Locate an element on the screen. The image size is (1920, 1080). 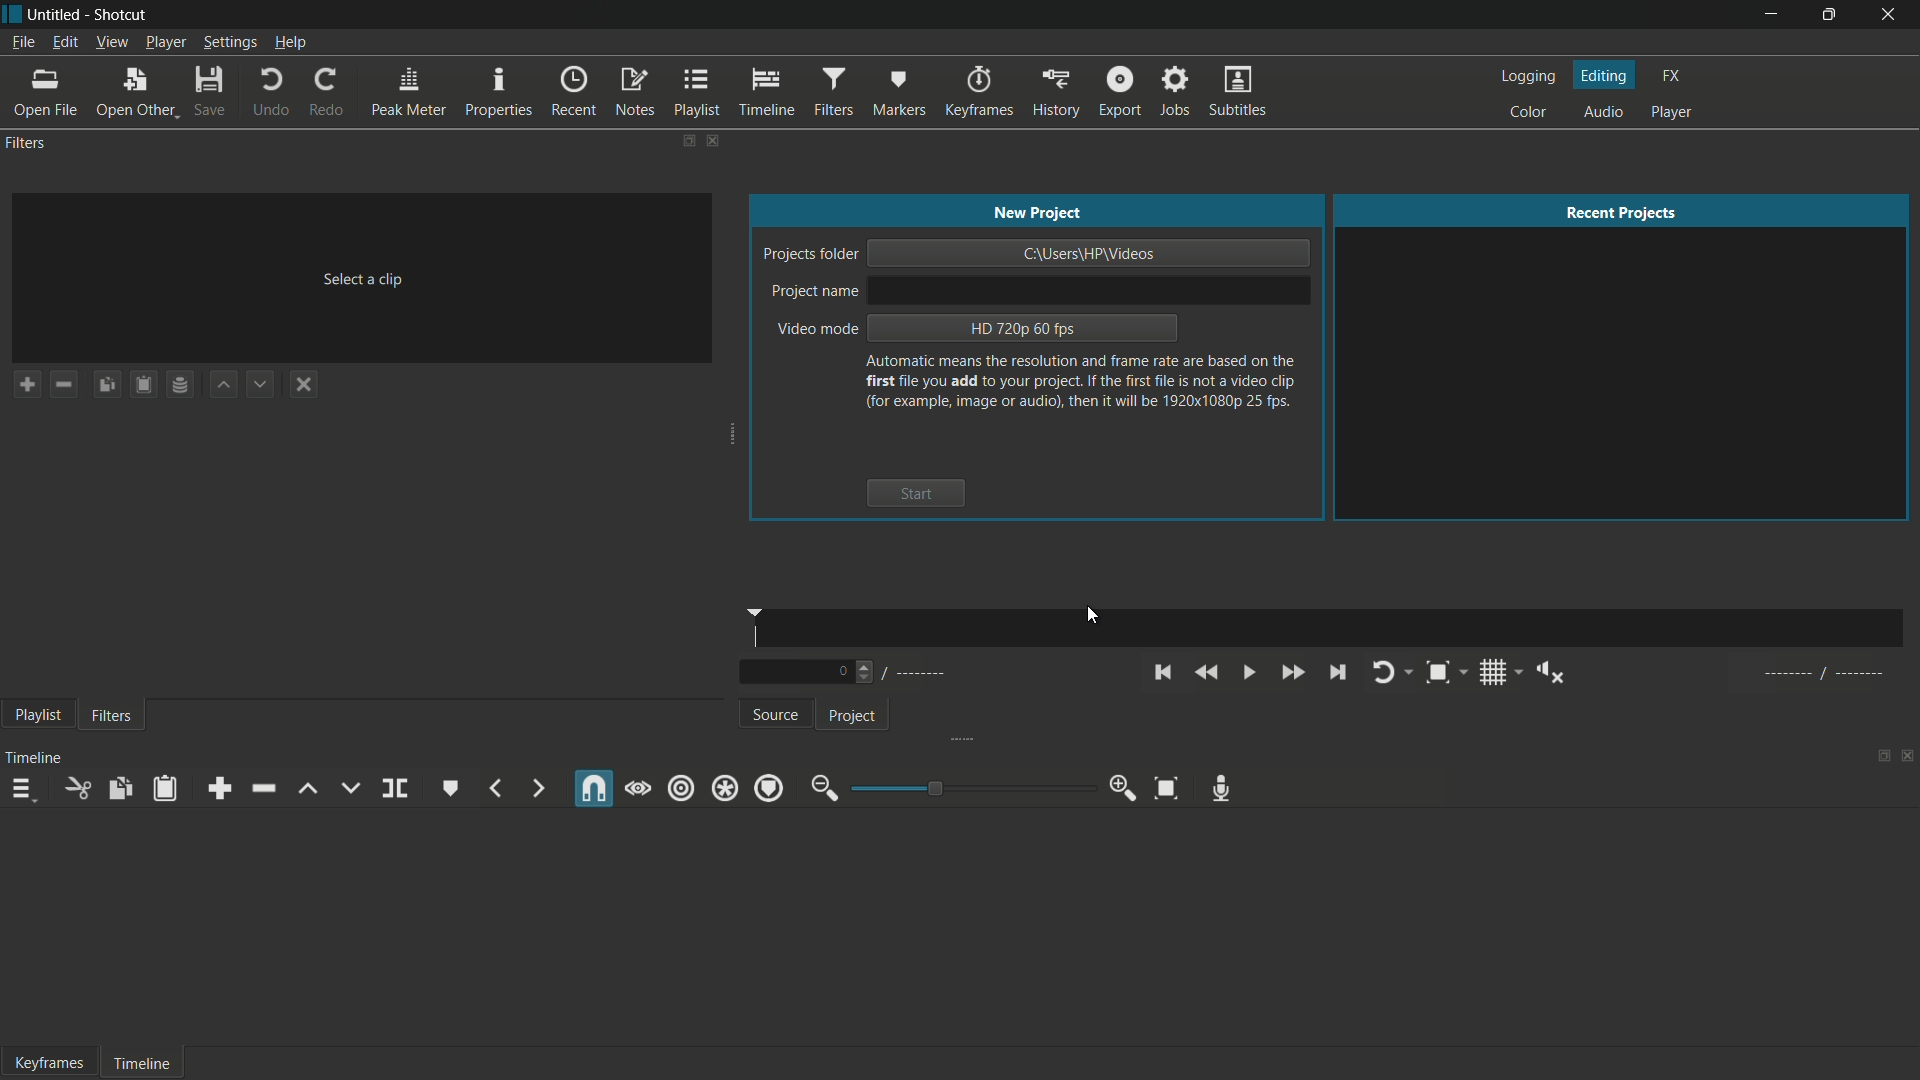
toggle zoom is located at coordinates (1444, 673).